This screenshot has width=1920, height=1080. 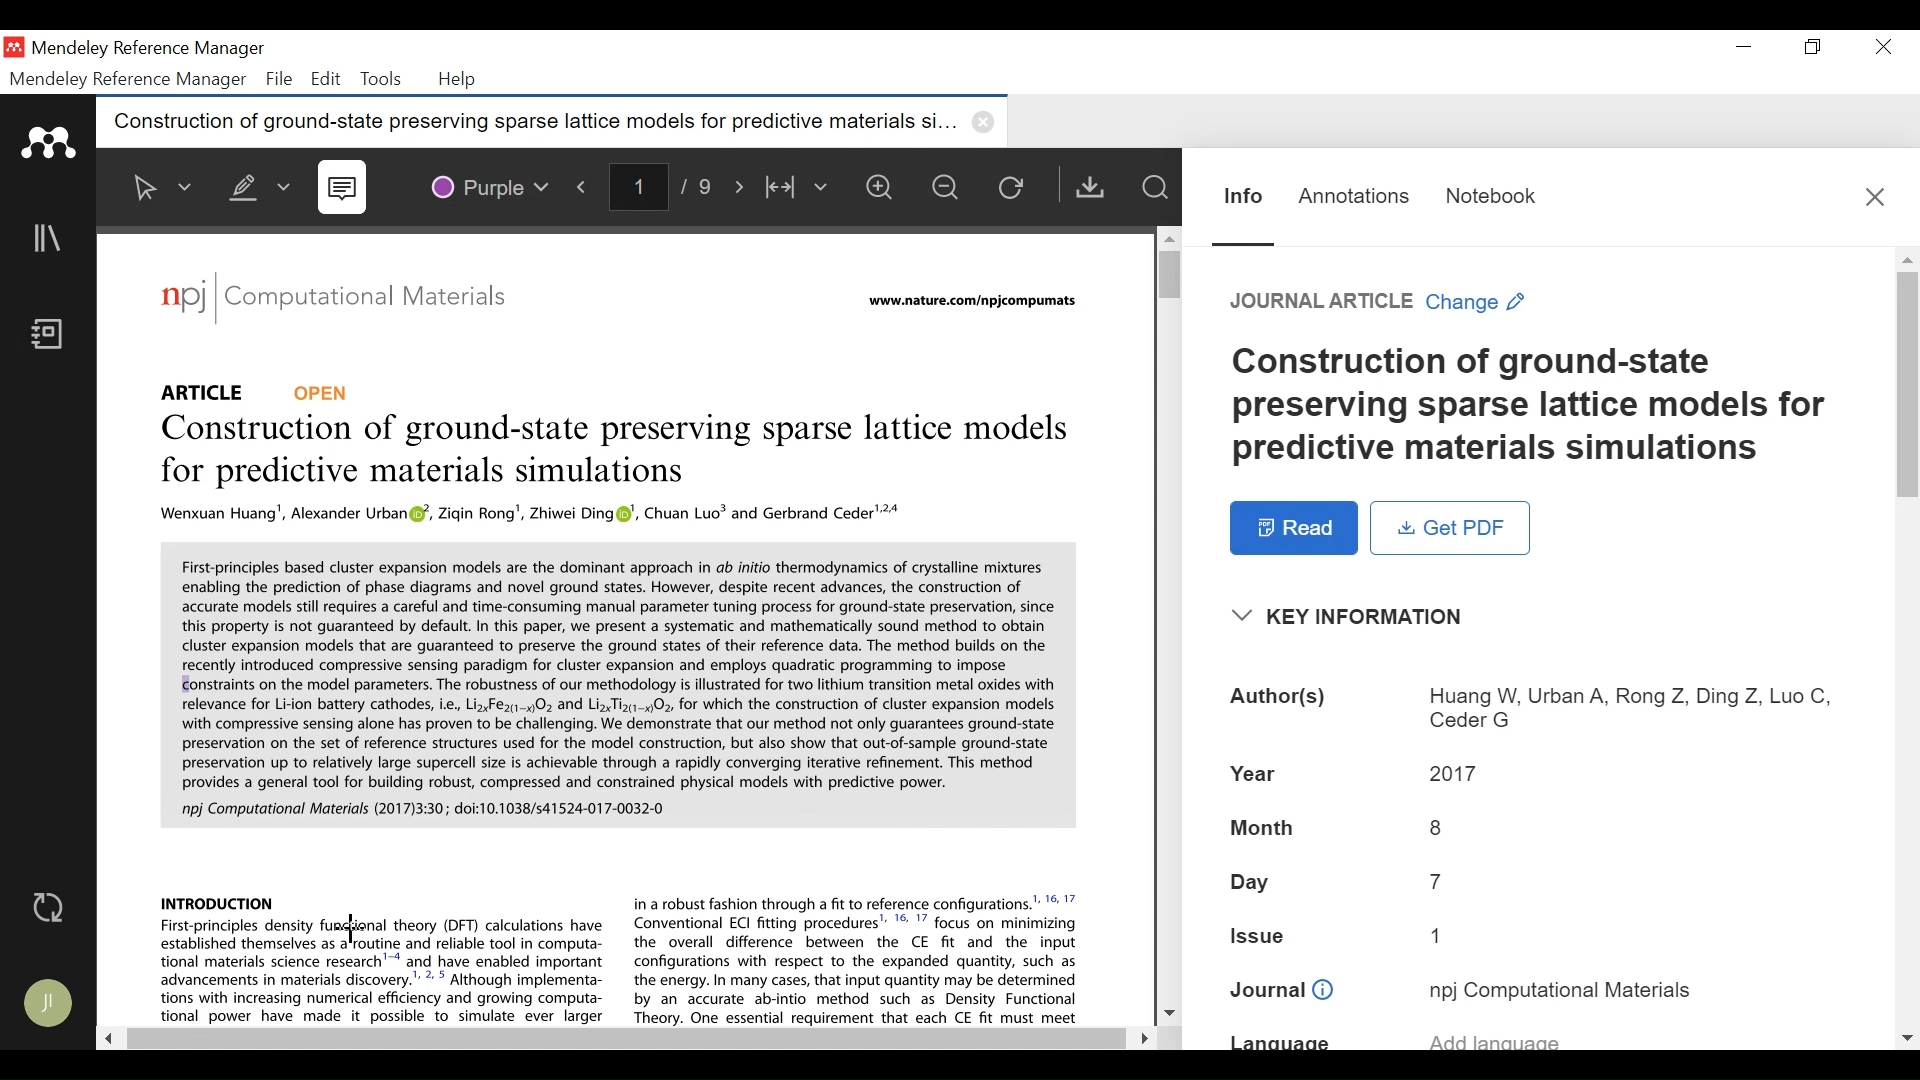 I want to click on Notebook, so click(x=1489, y=193).